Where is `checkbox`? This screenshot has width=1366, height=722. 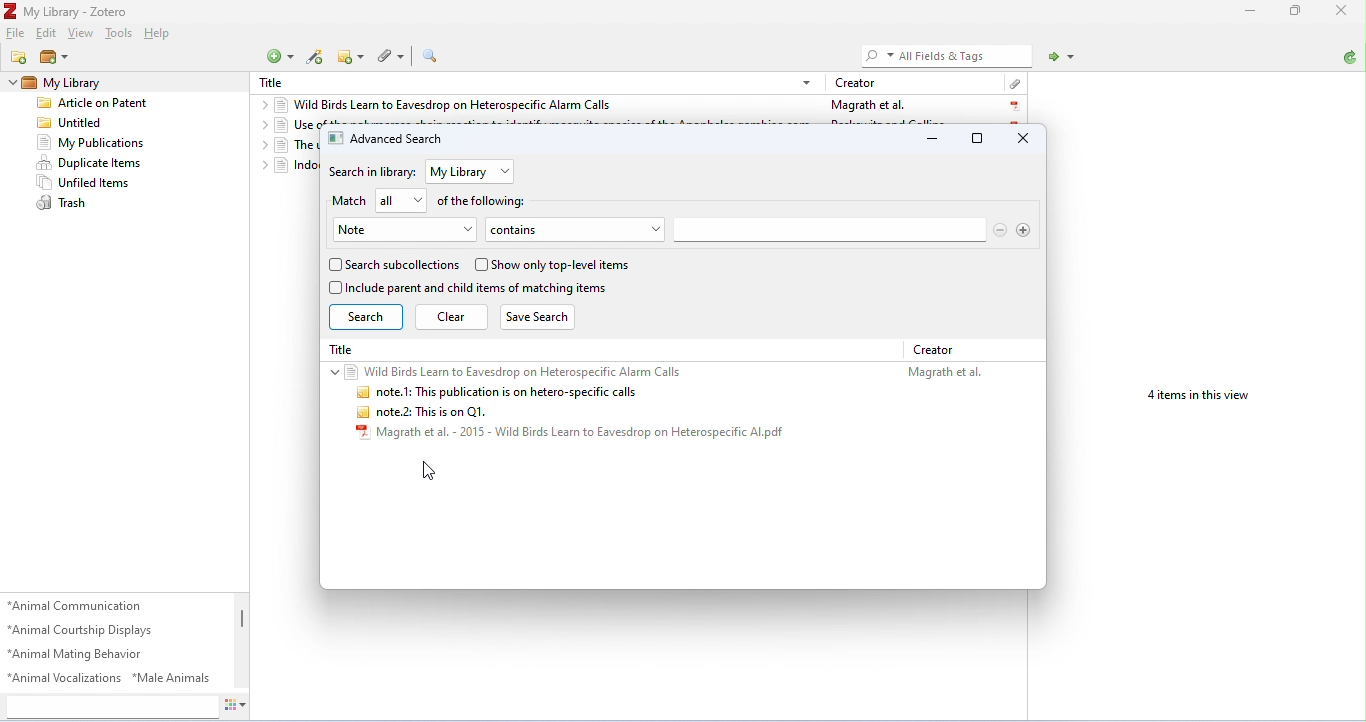
checkbox is located at coordinates (335, 288).